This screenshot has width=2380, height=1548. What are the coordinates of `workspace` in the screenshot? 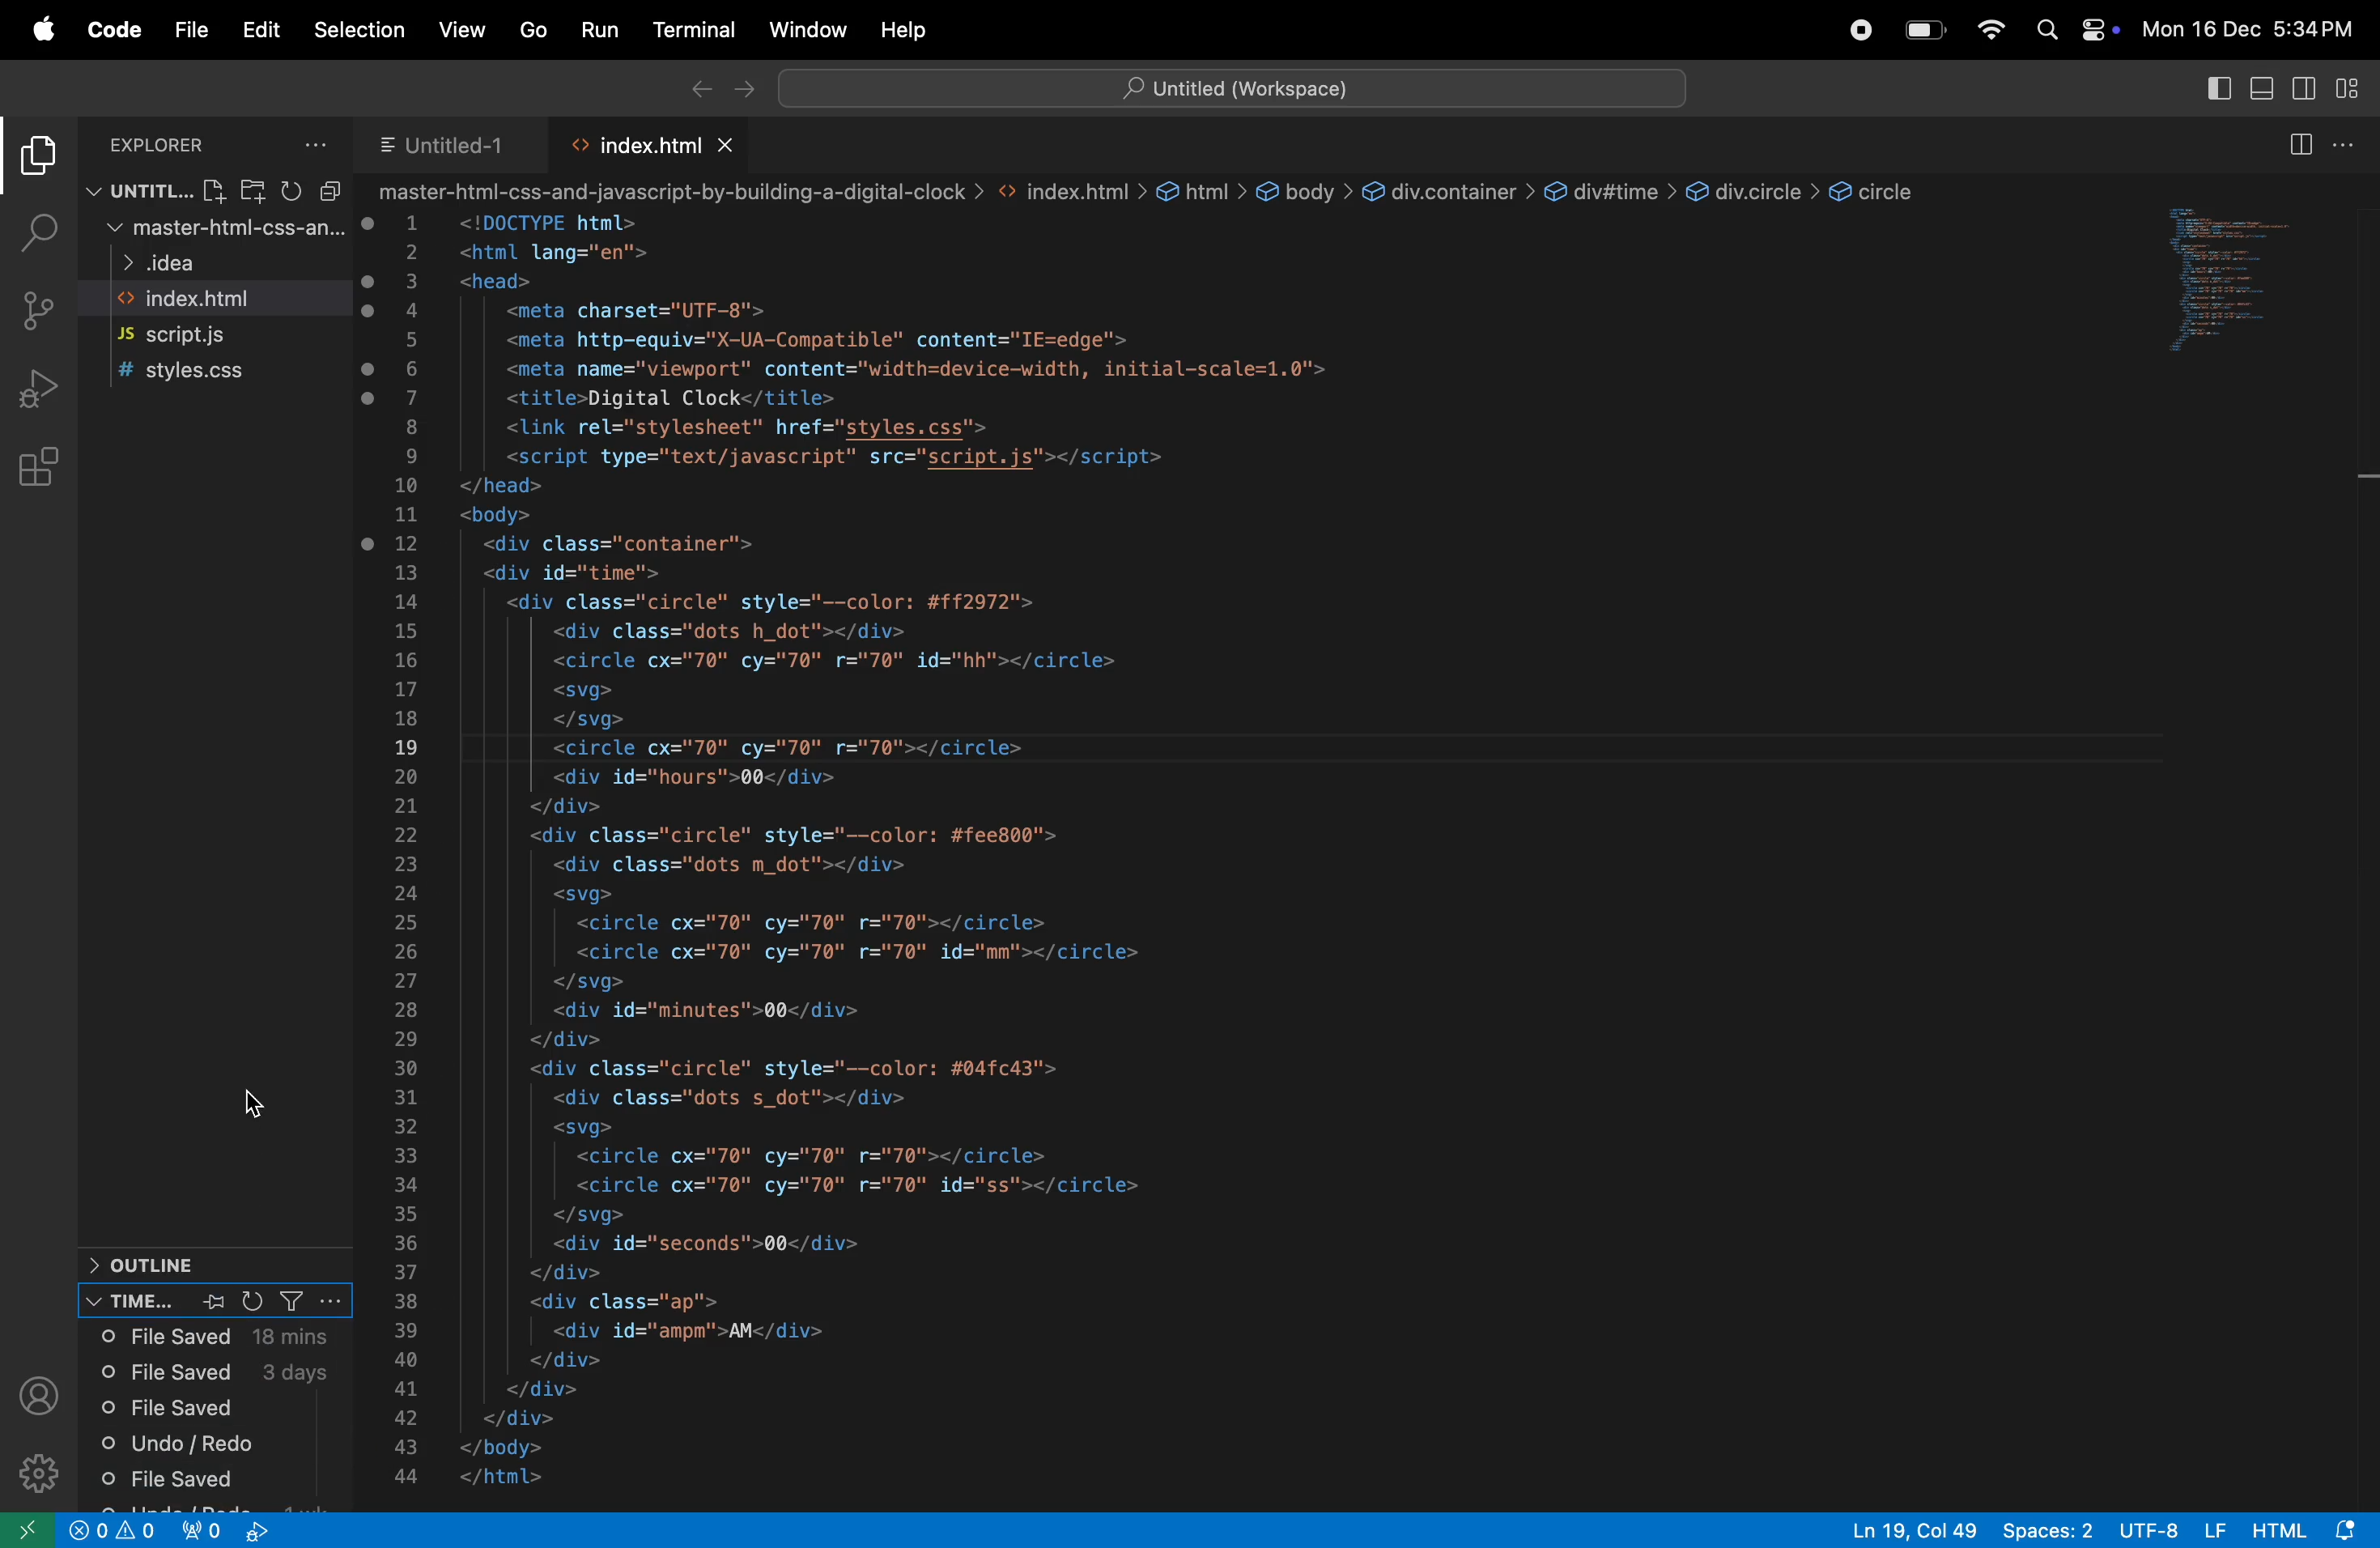 It's located at (136, 191).